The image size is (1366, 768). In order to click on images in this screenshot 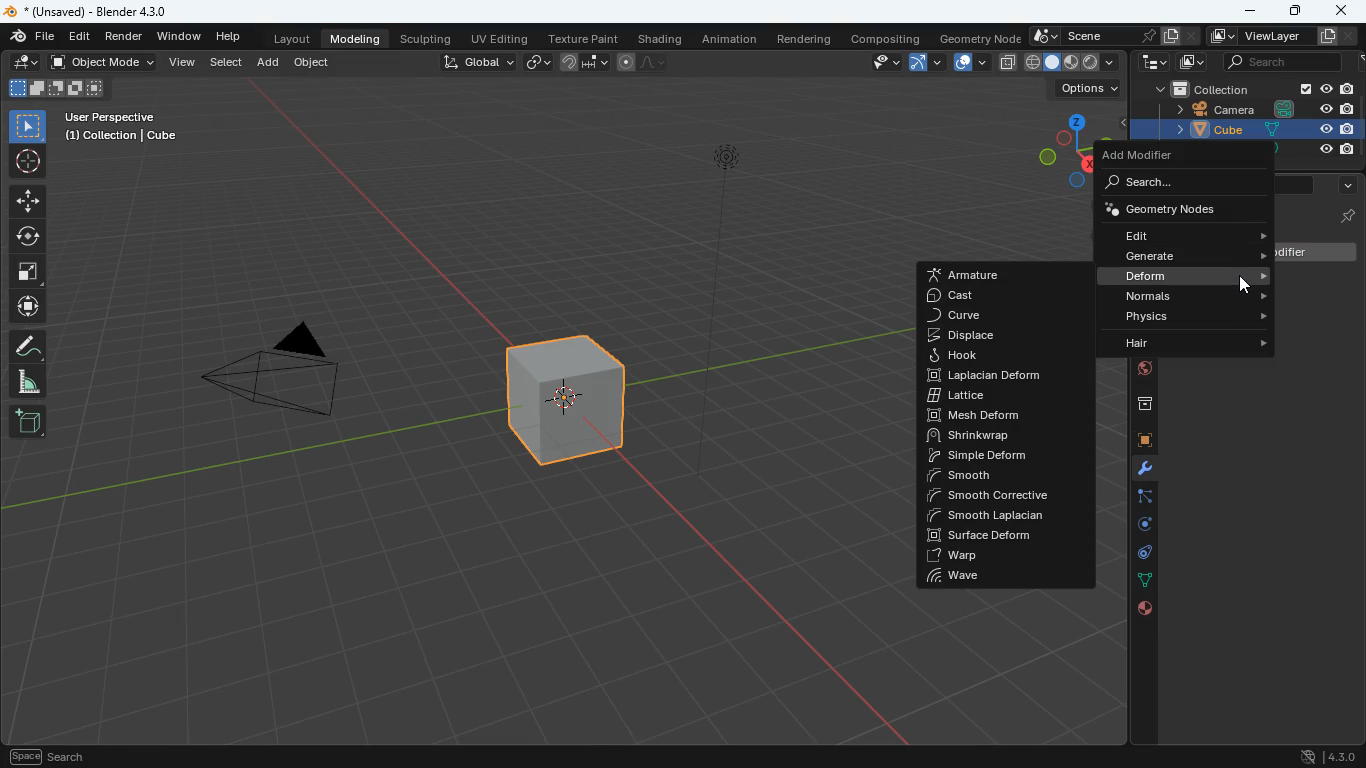, I will do `click(1188, 62)`.